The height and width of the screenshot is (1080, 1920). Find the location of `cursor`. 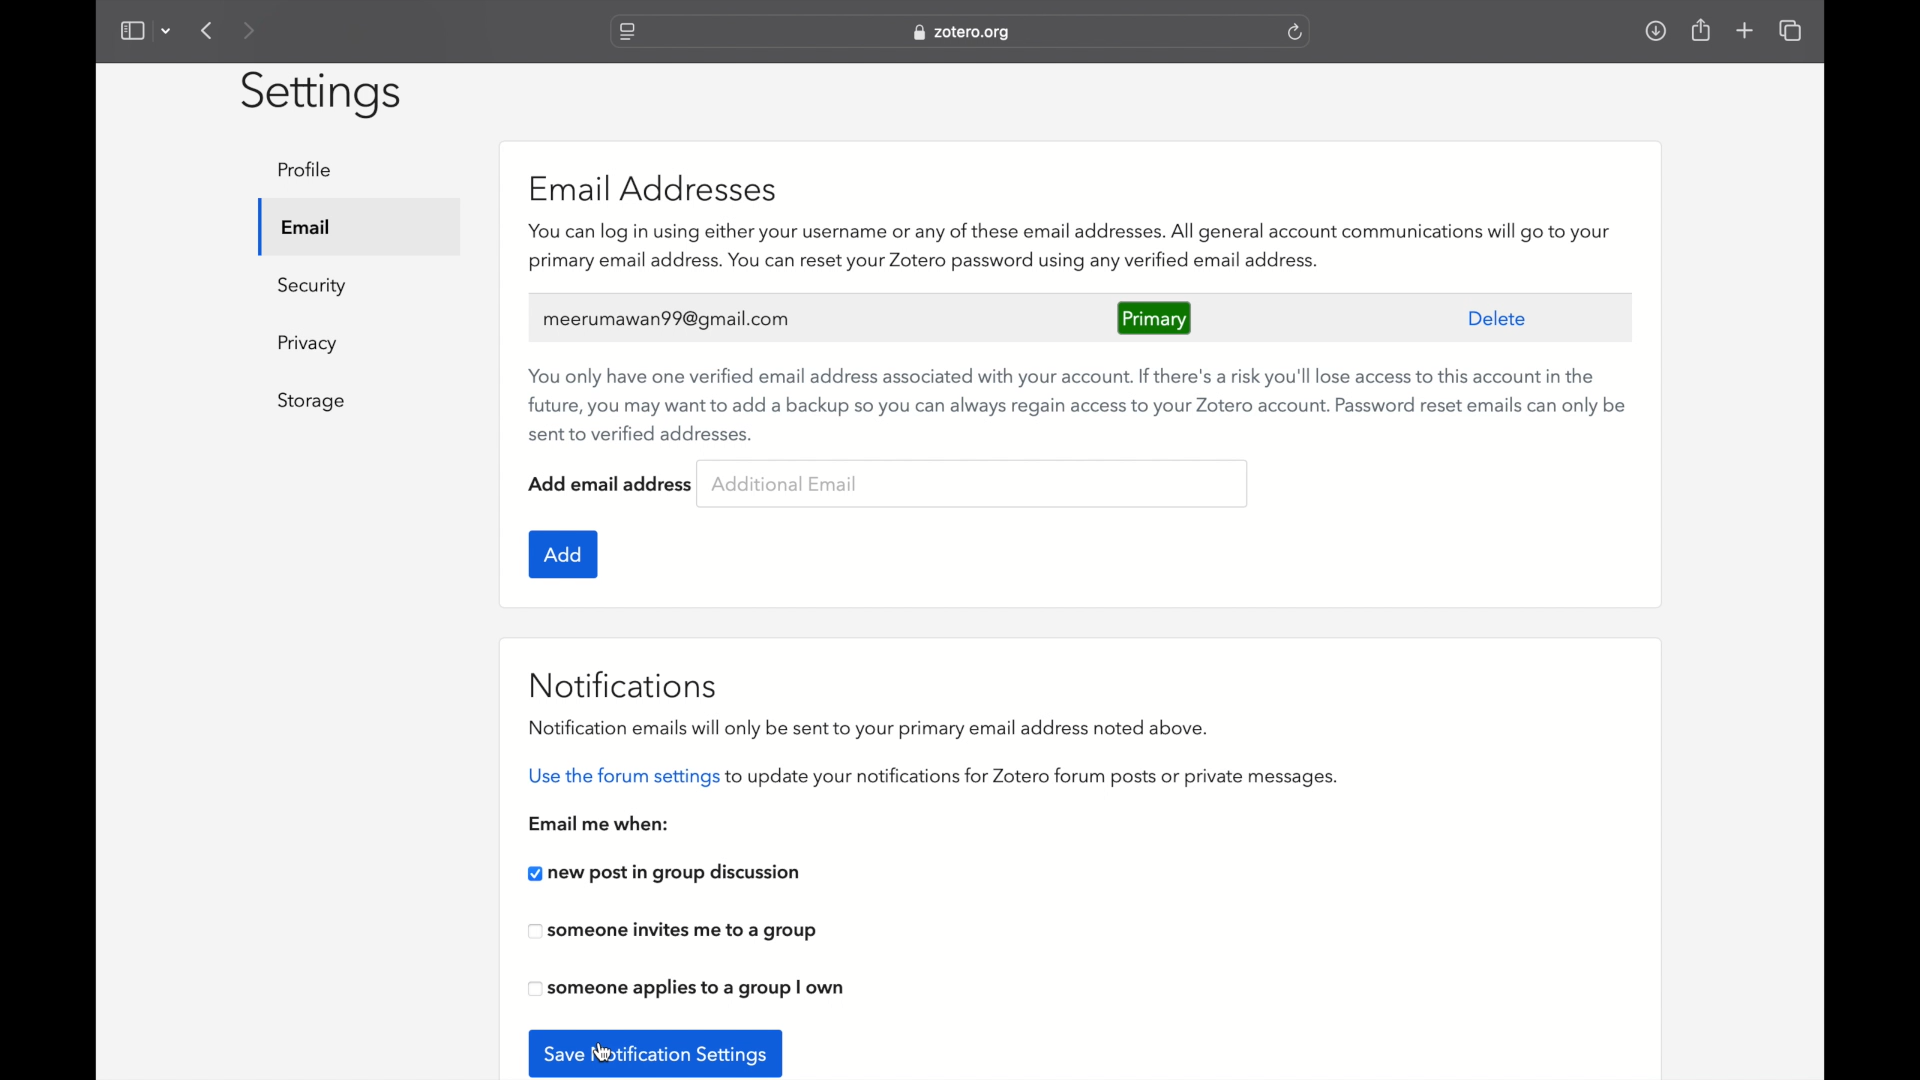

cursor is located at coordinates (602, 1054).